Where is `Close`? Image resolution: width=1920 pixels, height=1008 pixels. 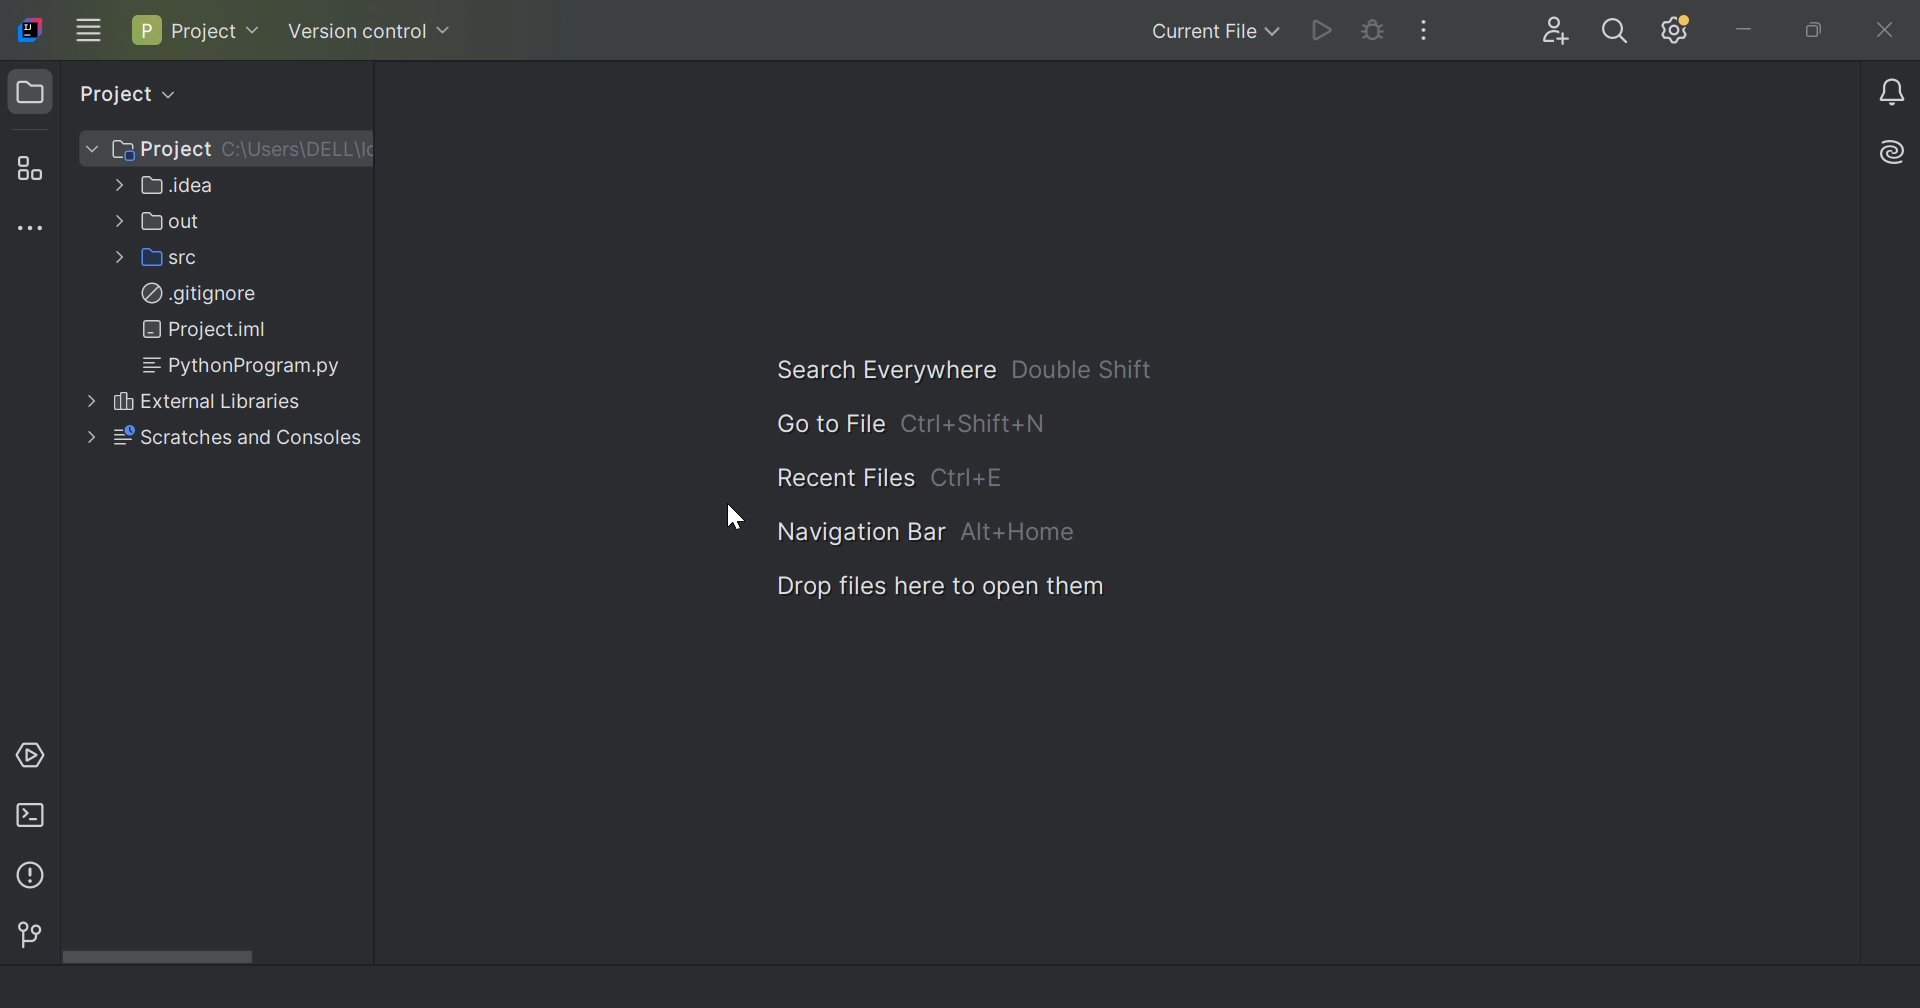 Close is located at coordinates (1889, 32).